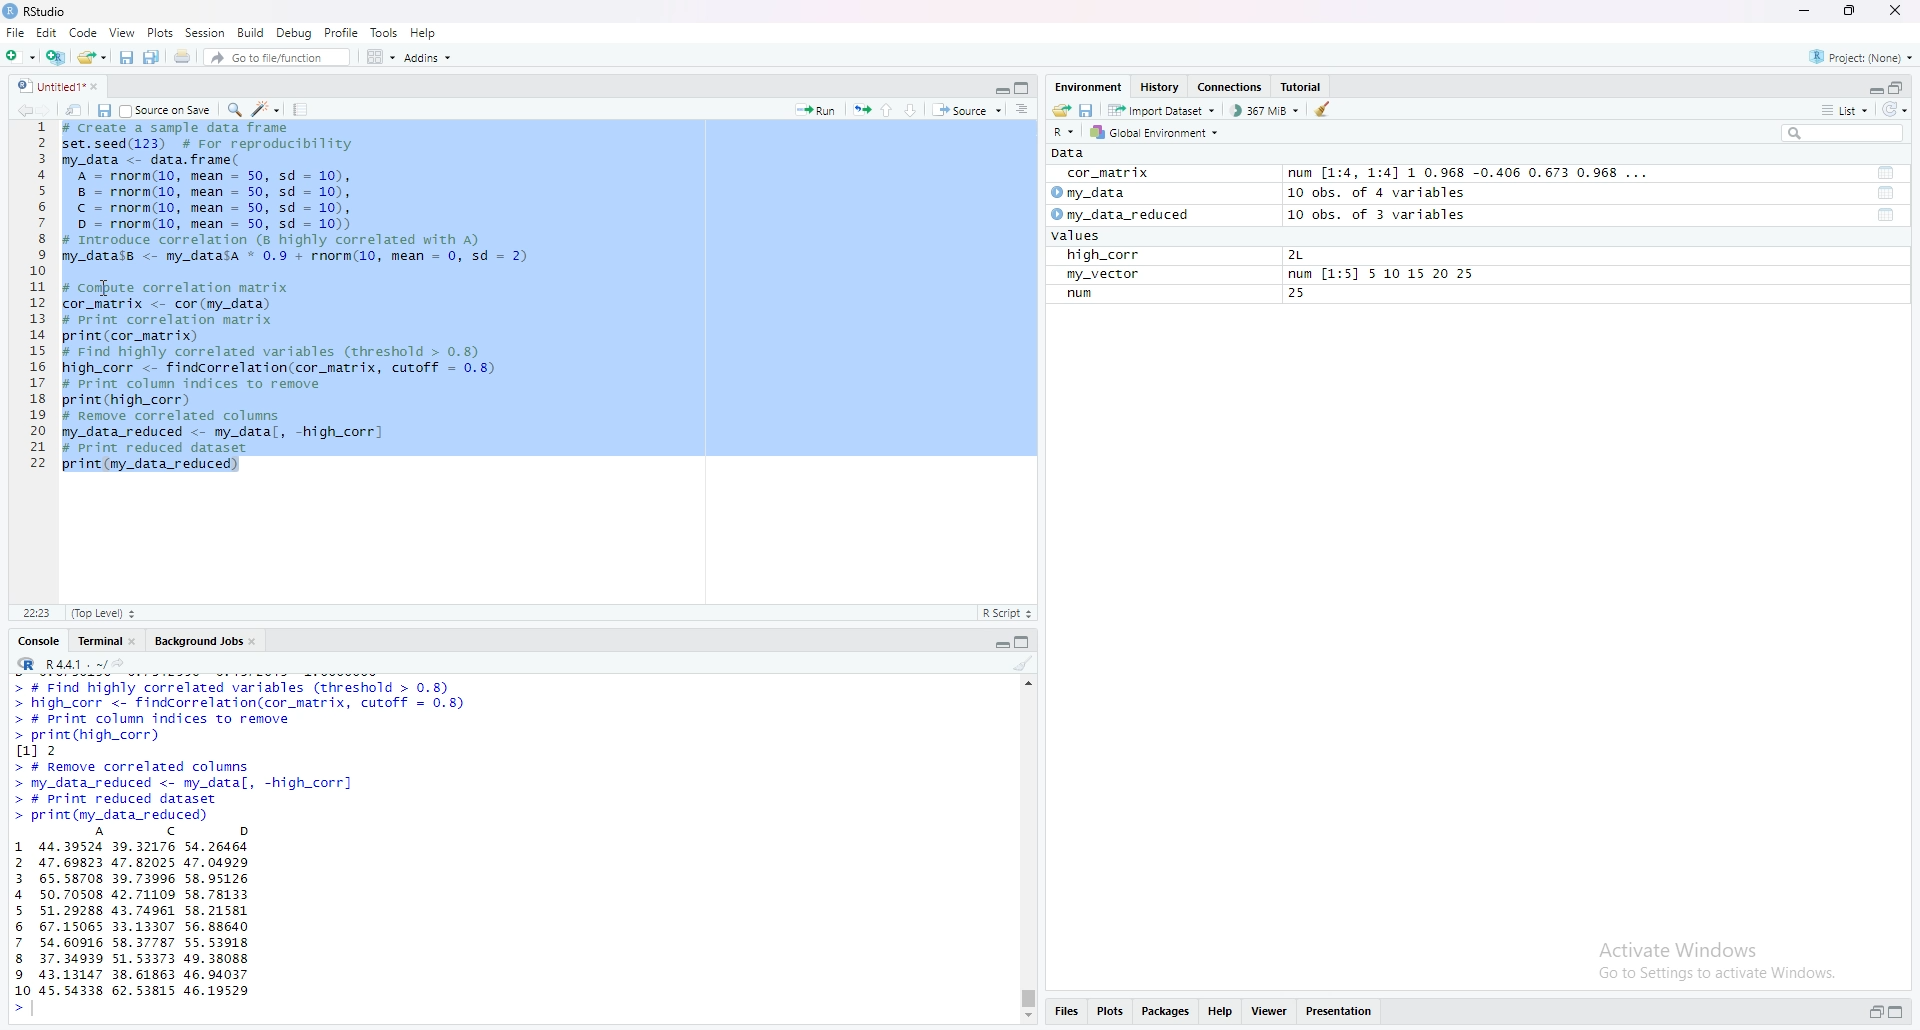 This screenshot has height=1030, width=1920. I want to click on save, so click(102, 110).